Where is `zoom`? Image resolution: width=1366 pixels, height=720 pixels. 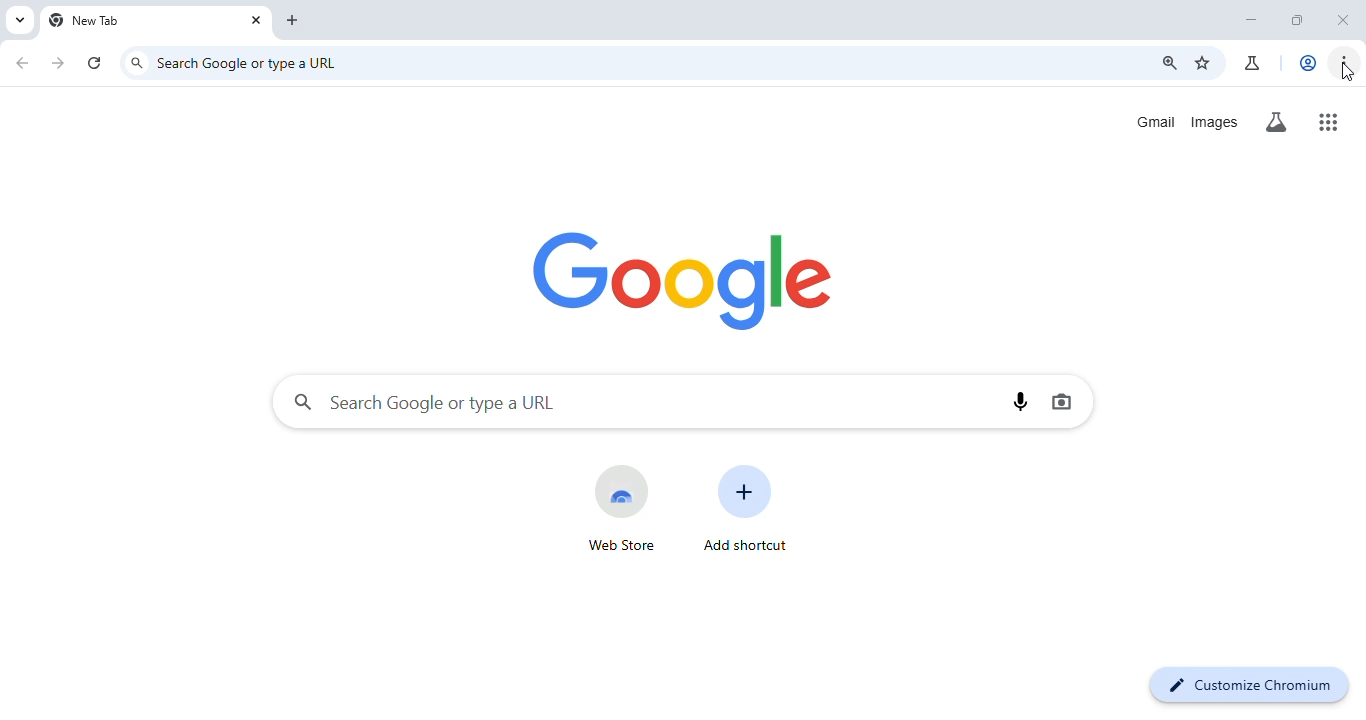
zoom is located at coordinates (1169, 63).